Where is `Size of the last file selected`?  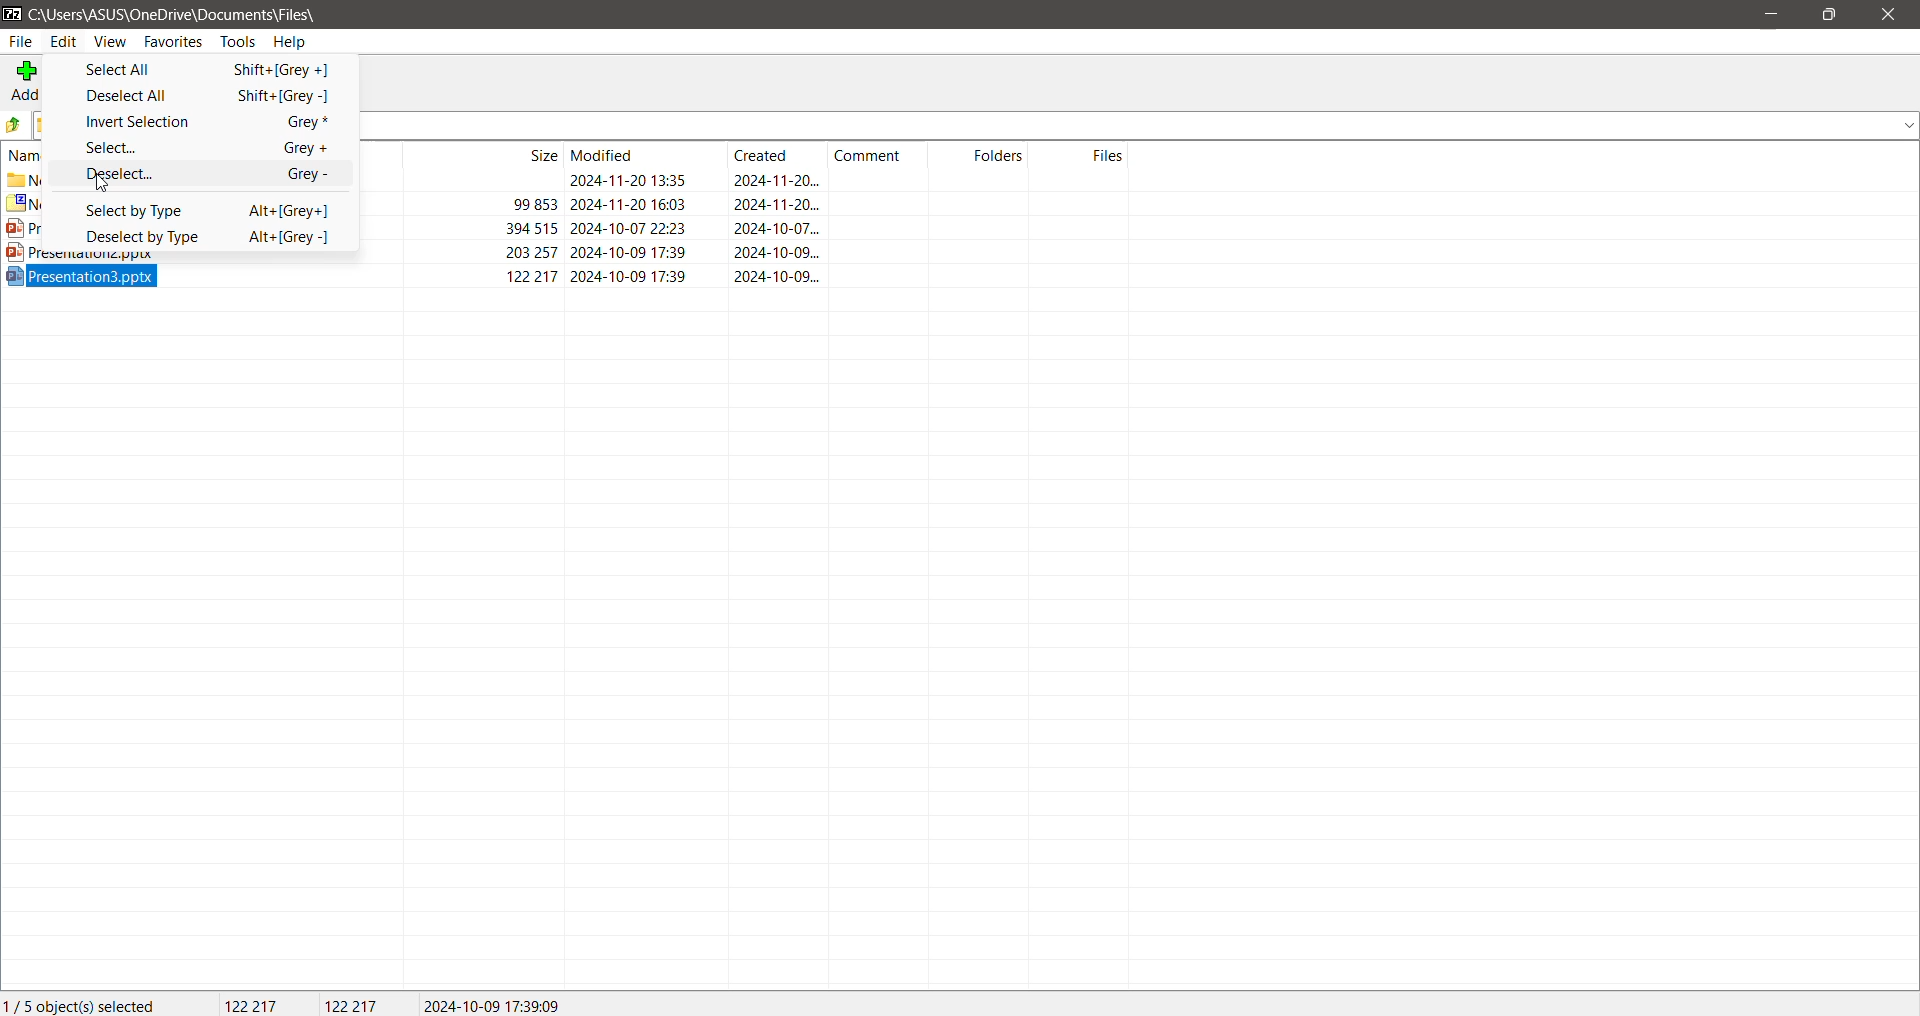
Size of the last file selected is located at coordinates (352, 1004).